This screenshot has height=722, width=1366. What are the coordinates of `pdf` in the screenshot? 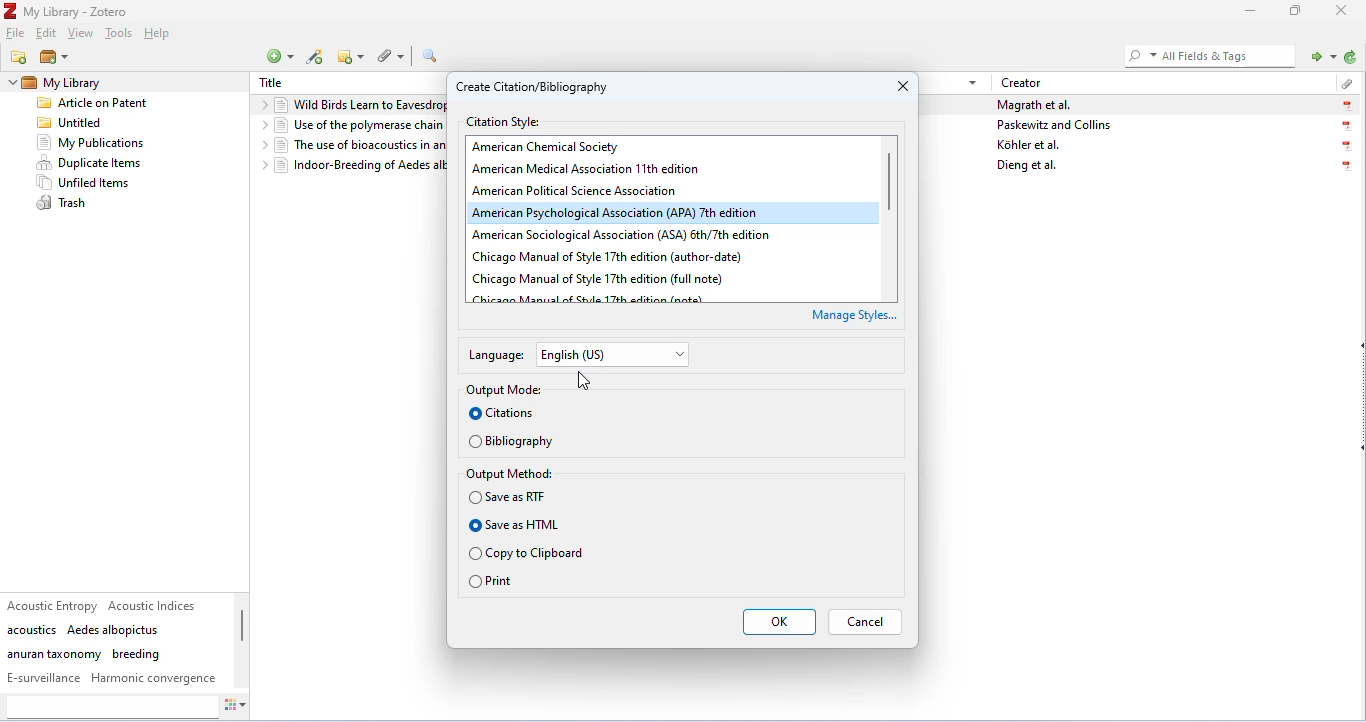 It's located at (1348, 147).